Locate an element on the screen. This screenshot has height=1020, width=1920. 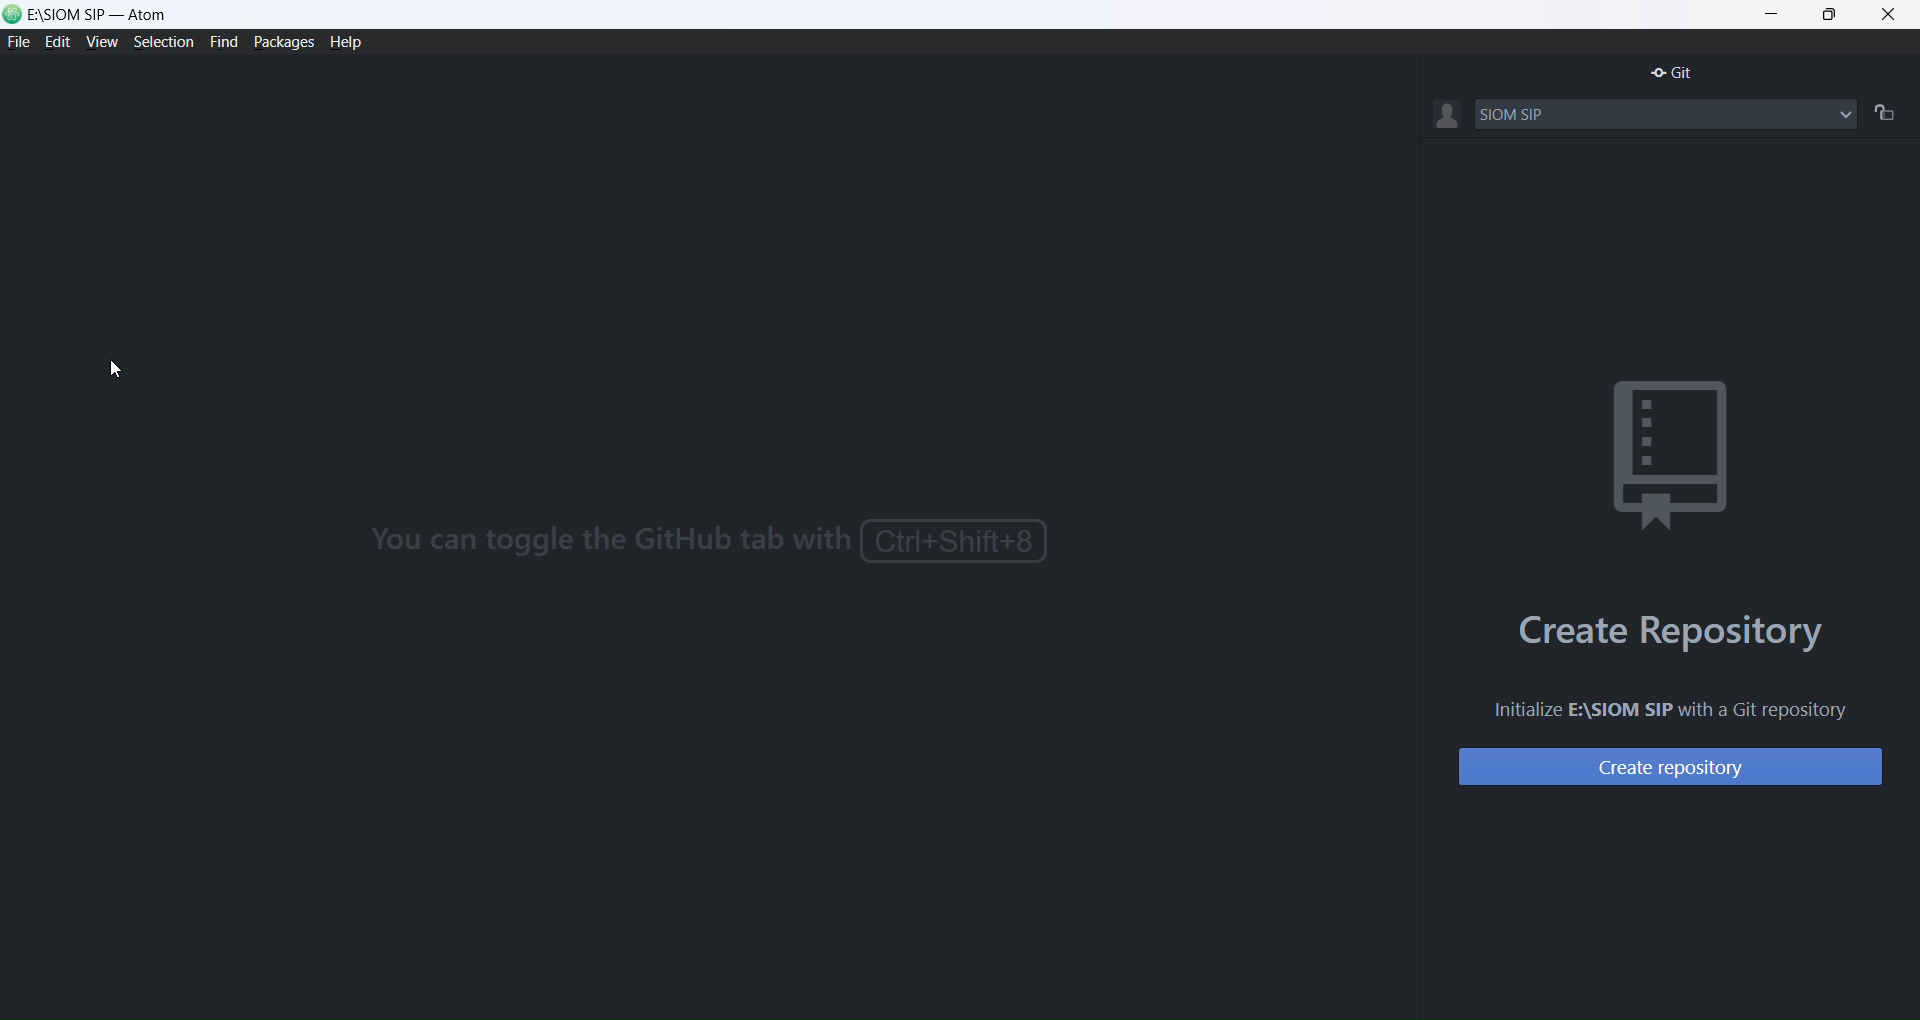
selection is located at coordinates (165, 43).